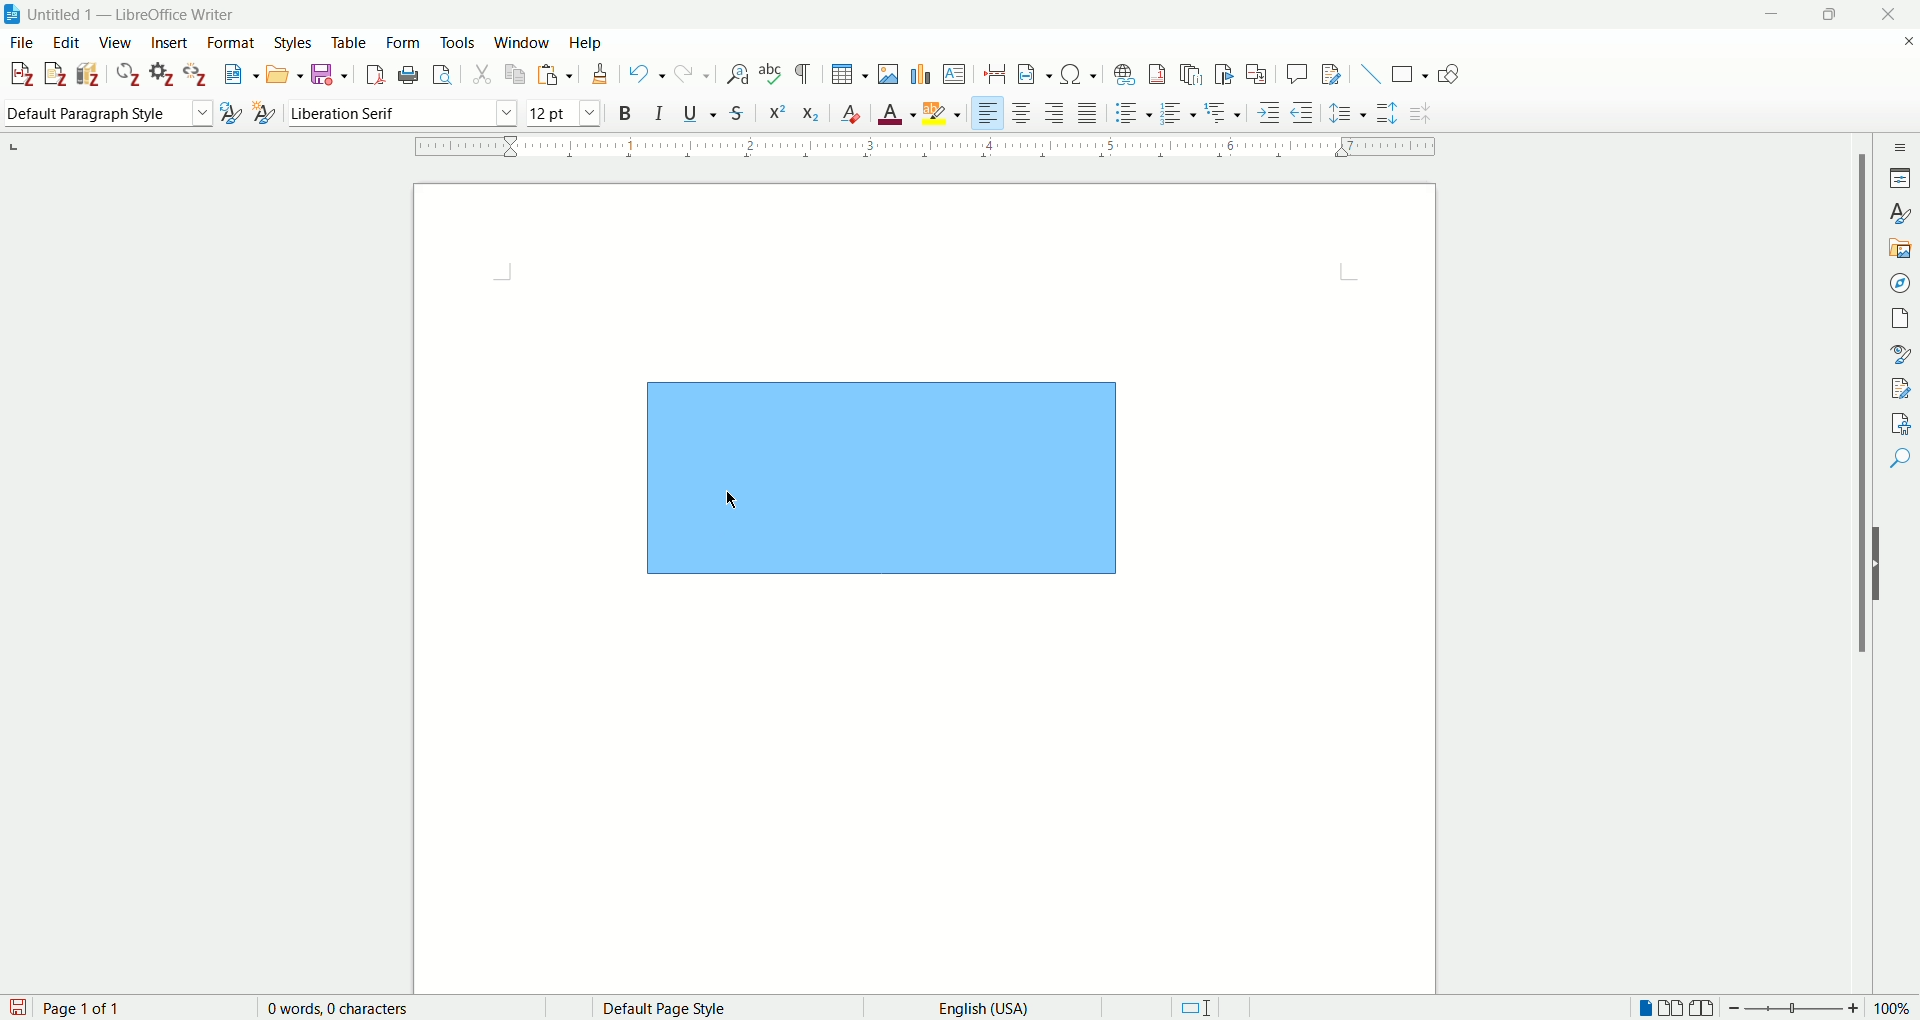  Describe the element at coordinates (1897, 149) in the screenshot. I see `sidebar settings` at that location.